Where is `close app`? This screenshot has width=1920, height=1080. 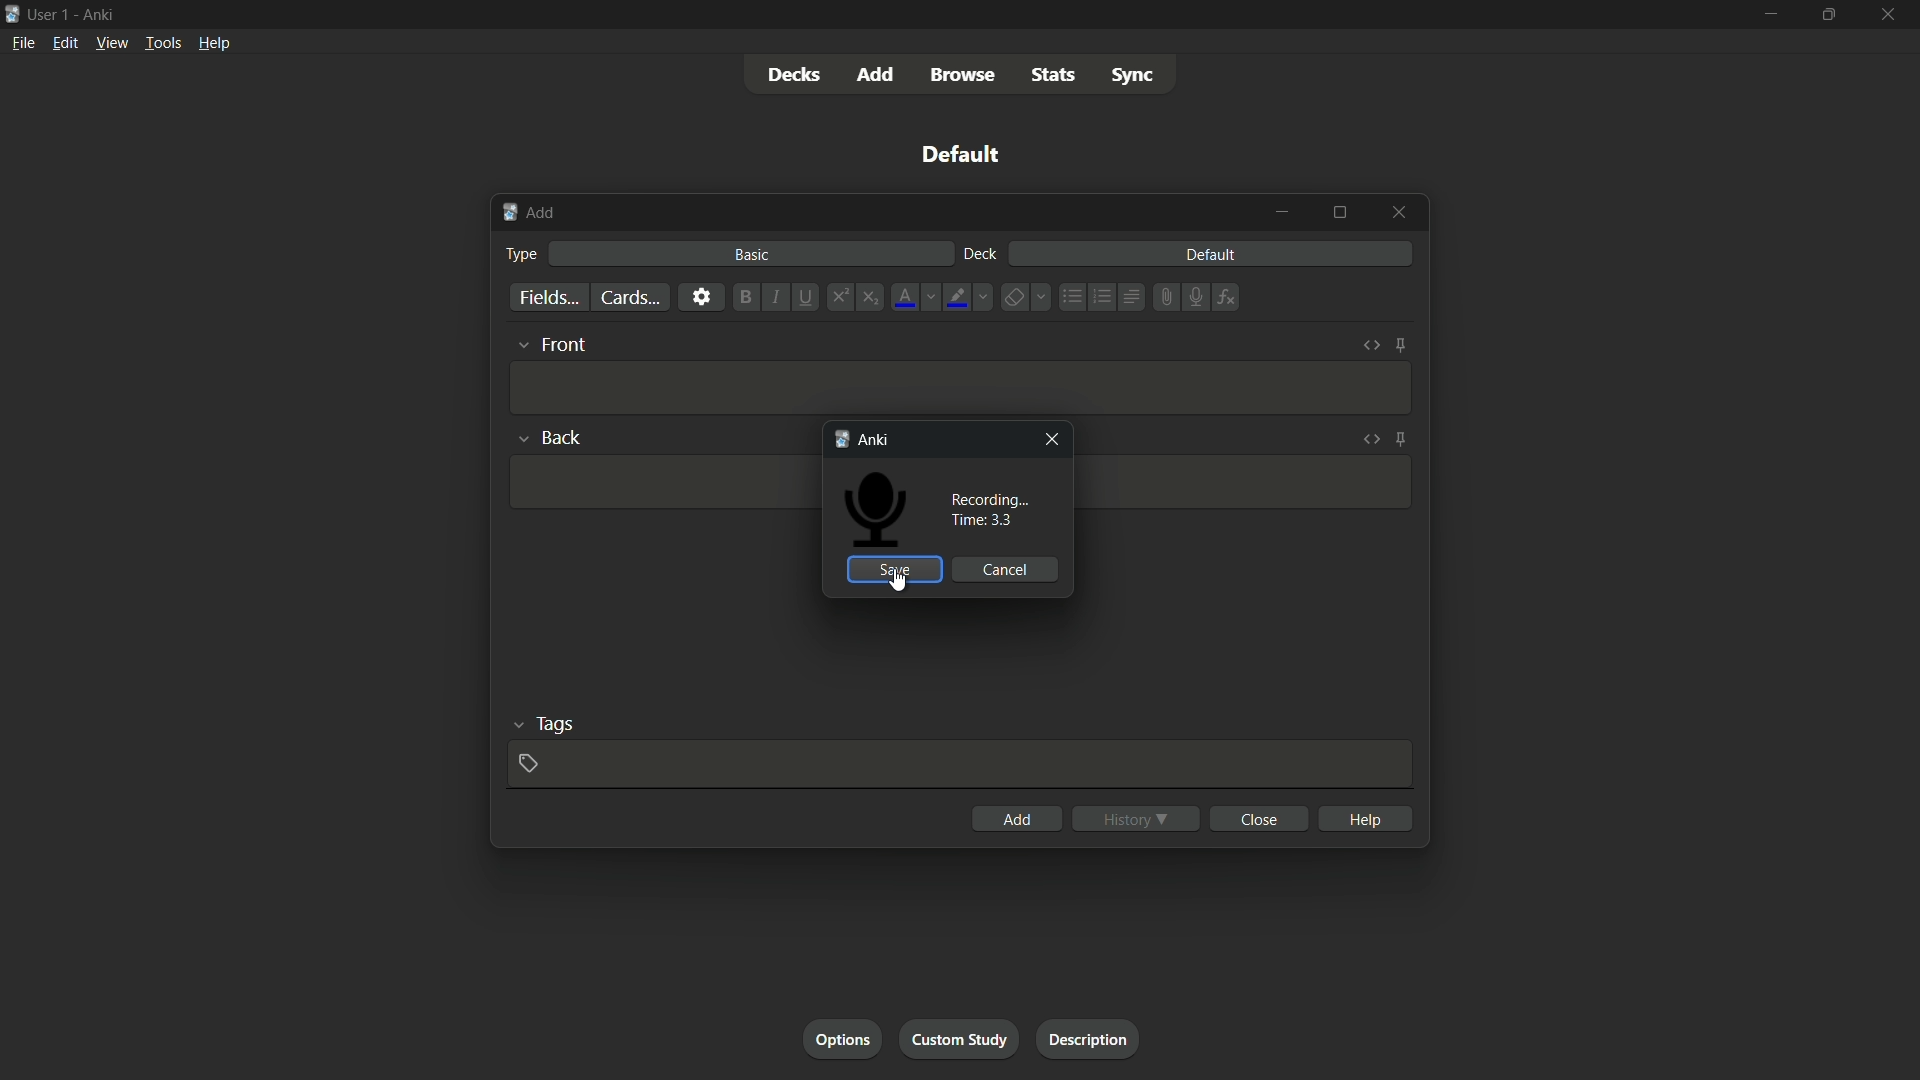 close app is located at coordinates (1890, 15).